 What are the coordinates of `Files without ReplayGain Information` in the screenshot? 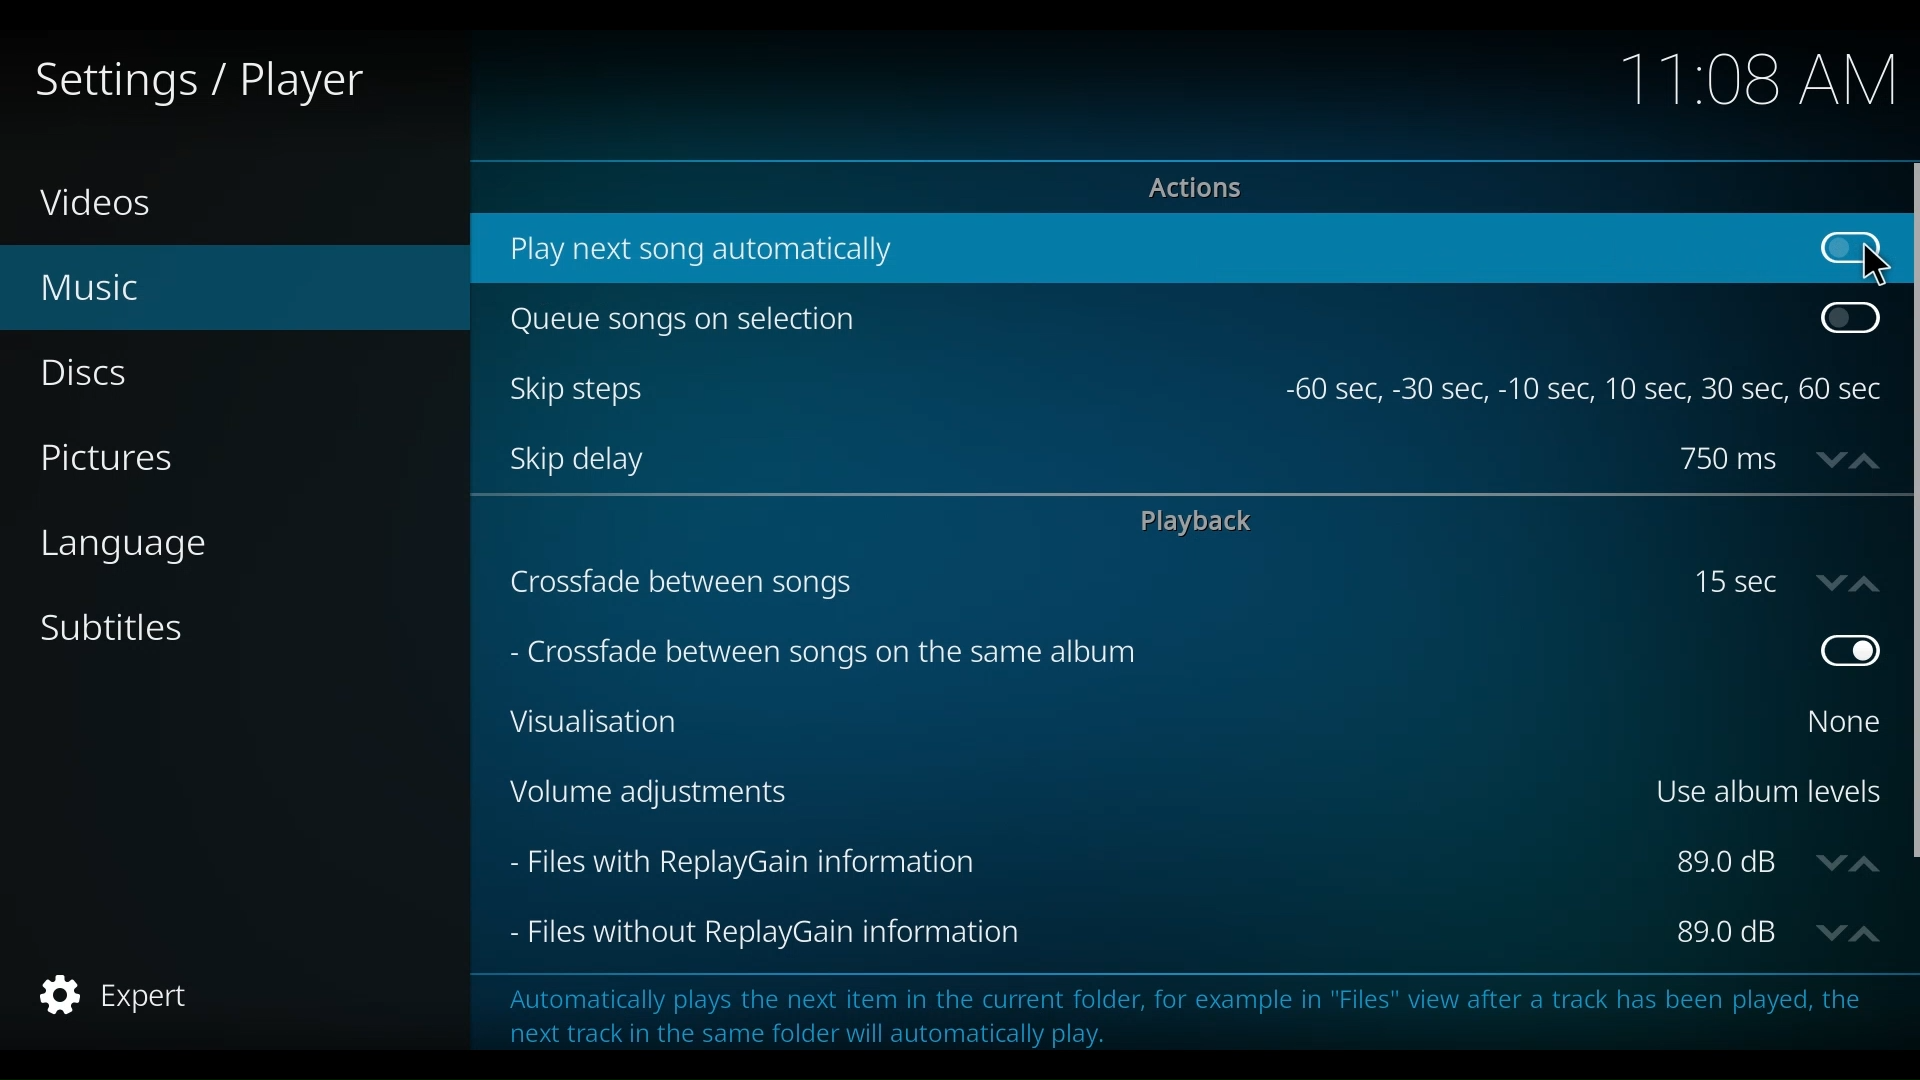 It's located at (1082, 934).